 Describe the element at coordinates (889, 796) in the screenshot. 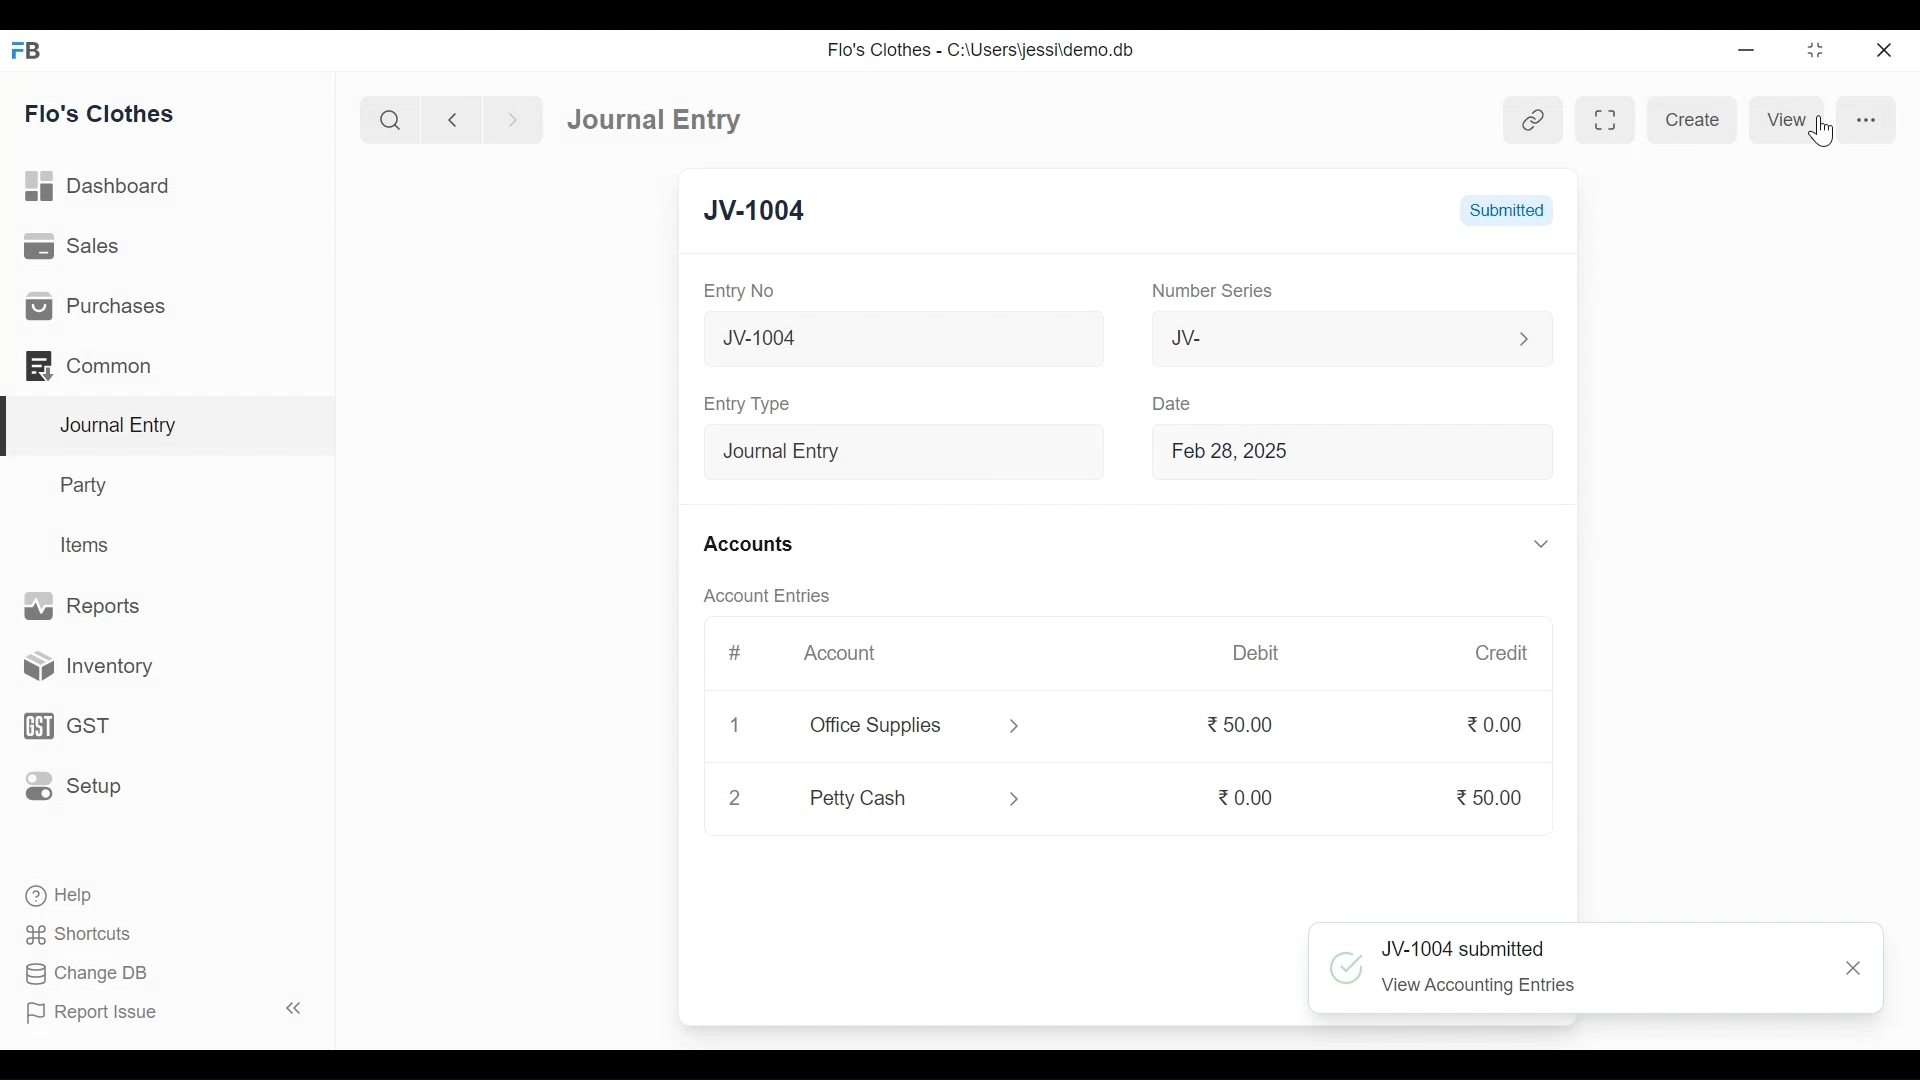

I see `Petty Cash` at that location.